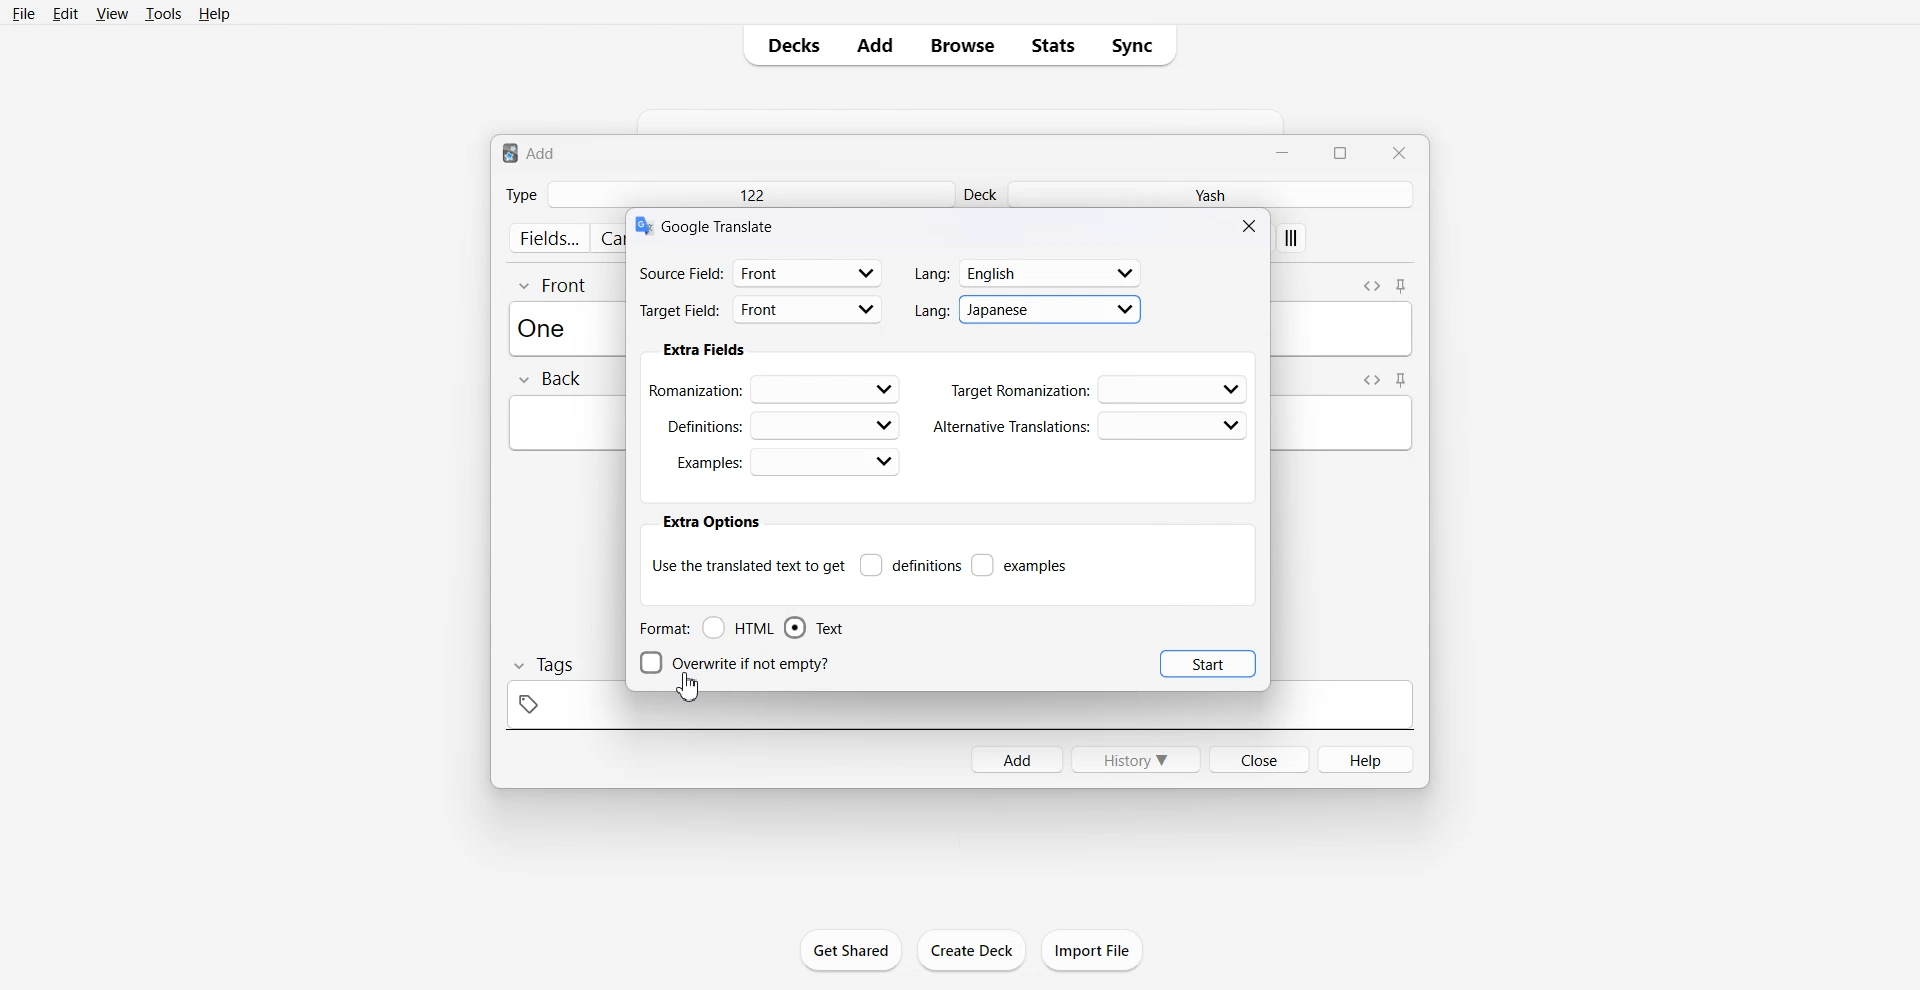 Image resolution: width=1920 pixels, height=990 pixels. I want to click on Use the translate text to get, so click(748, 564).